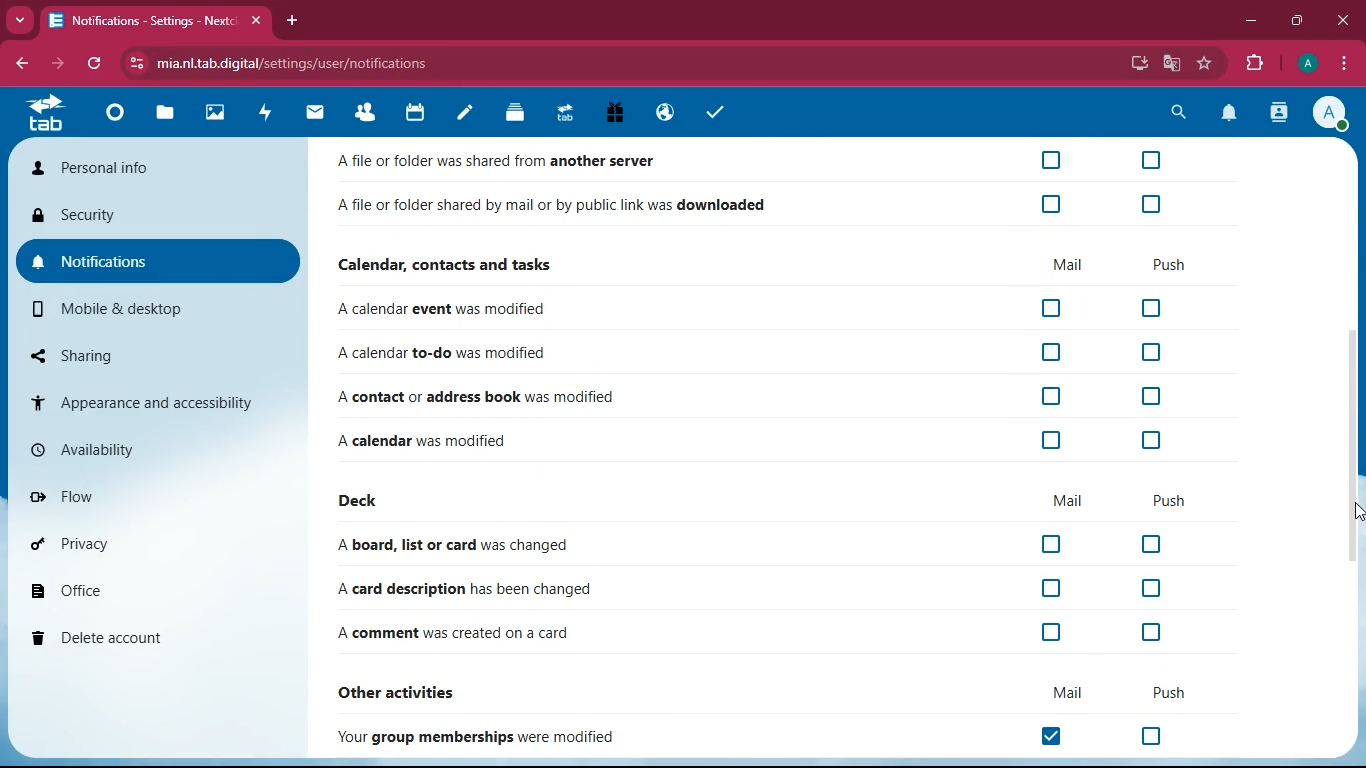 The height and width of the screenshot is (768, 1366). I want to click on sharing, so click(161, 355).